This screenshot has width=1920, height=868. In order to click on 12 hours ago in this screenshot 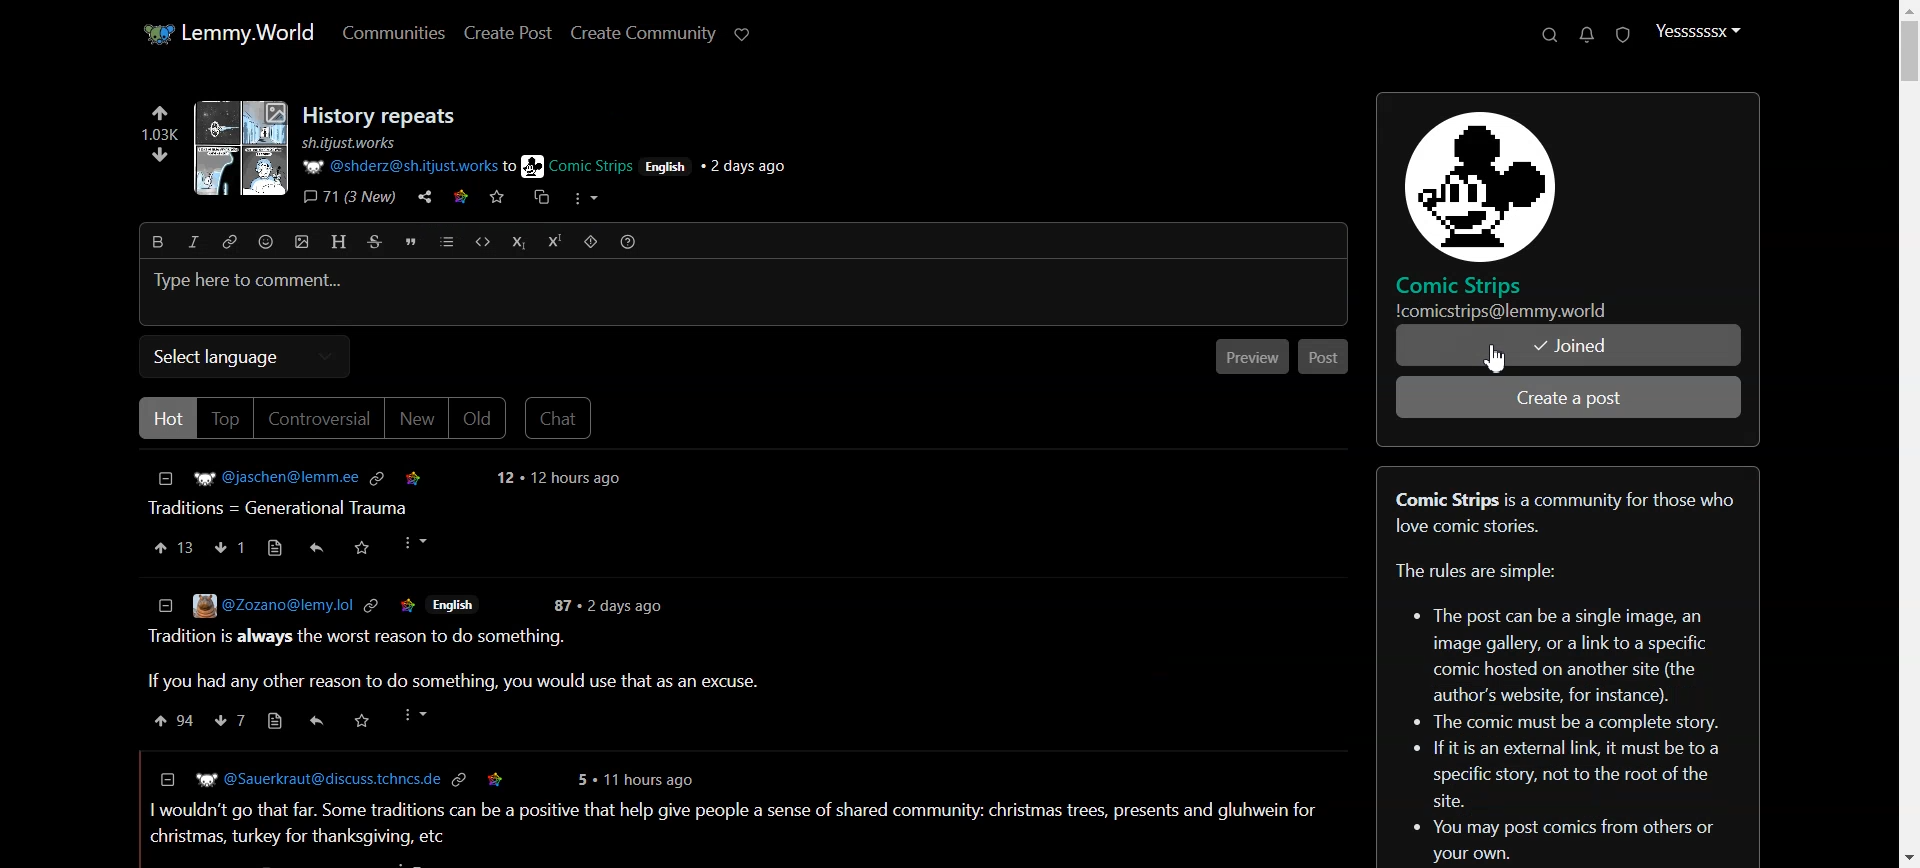, I will do `click(560, 479)`.